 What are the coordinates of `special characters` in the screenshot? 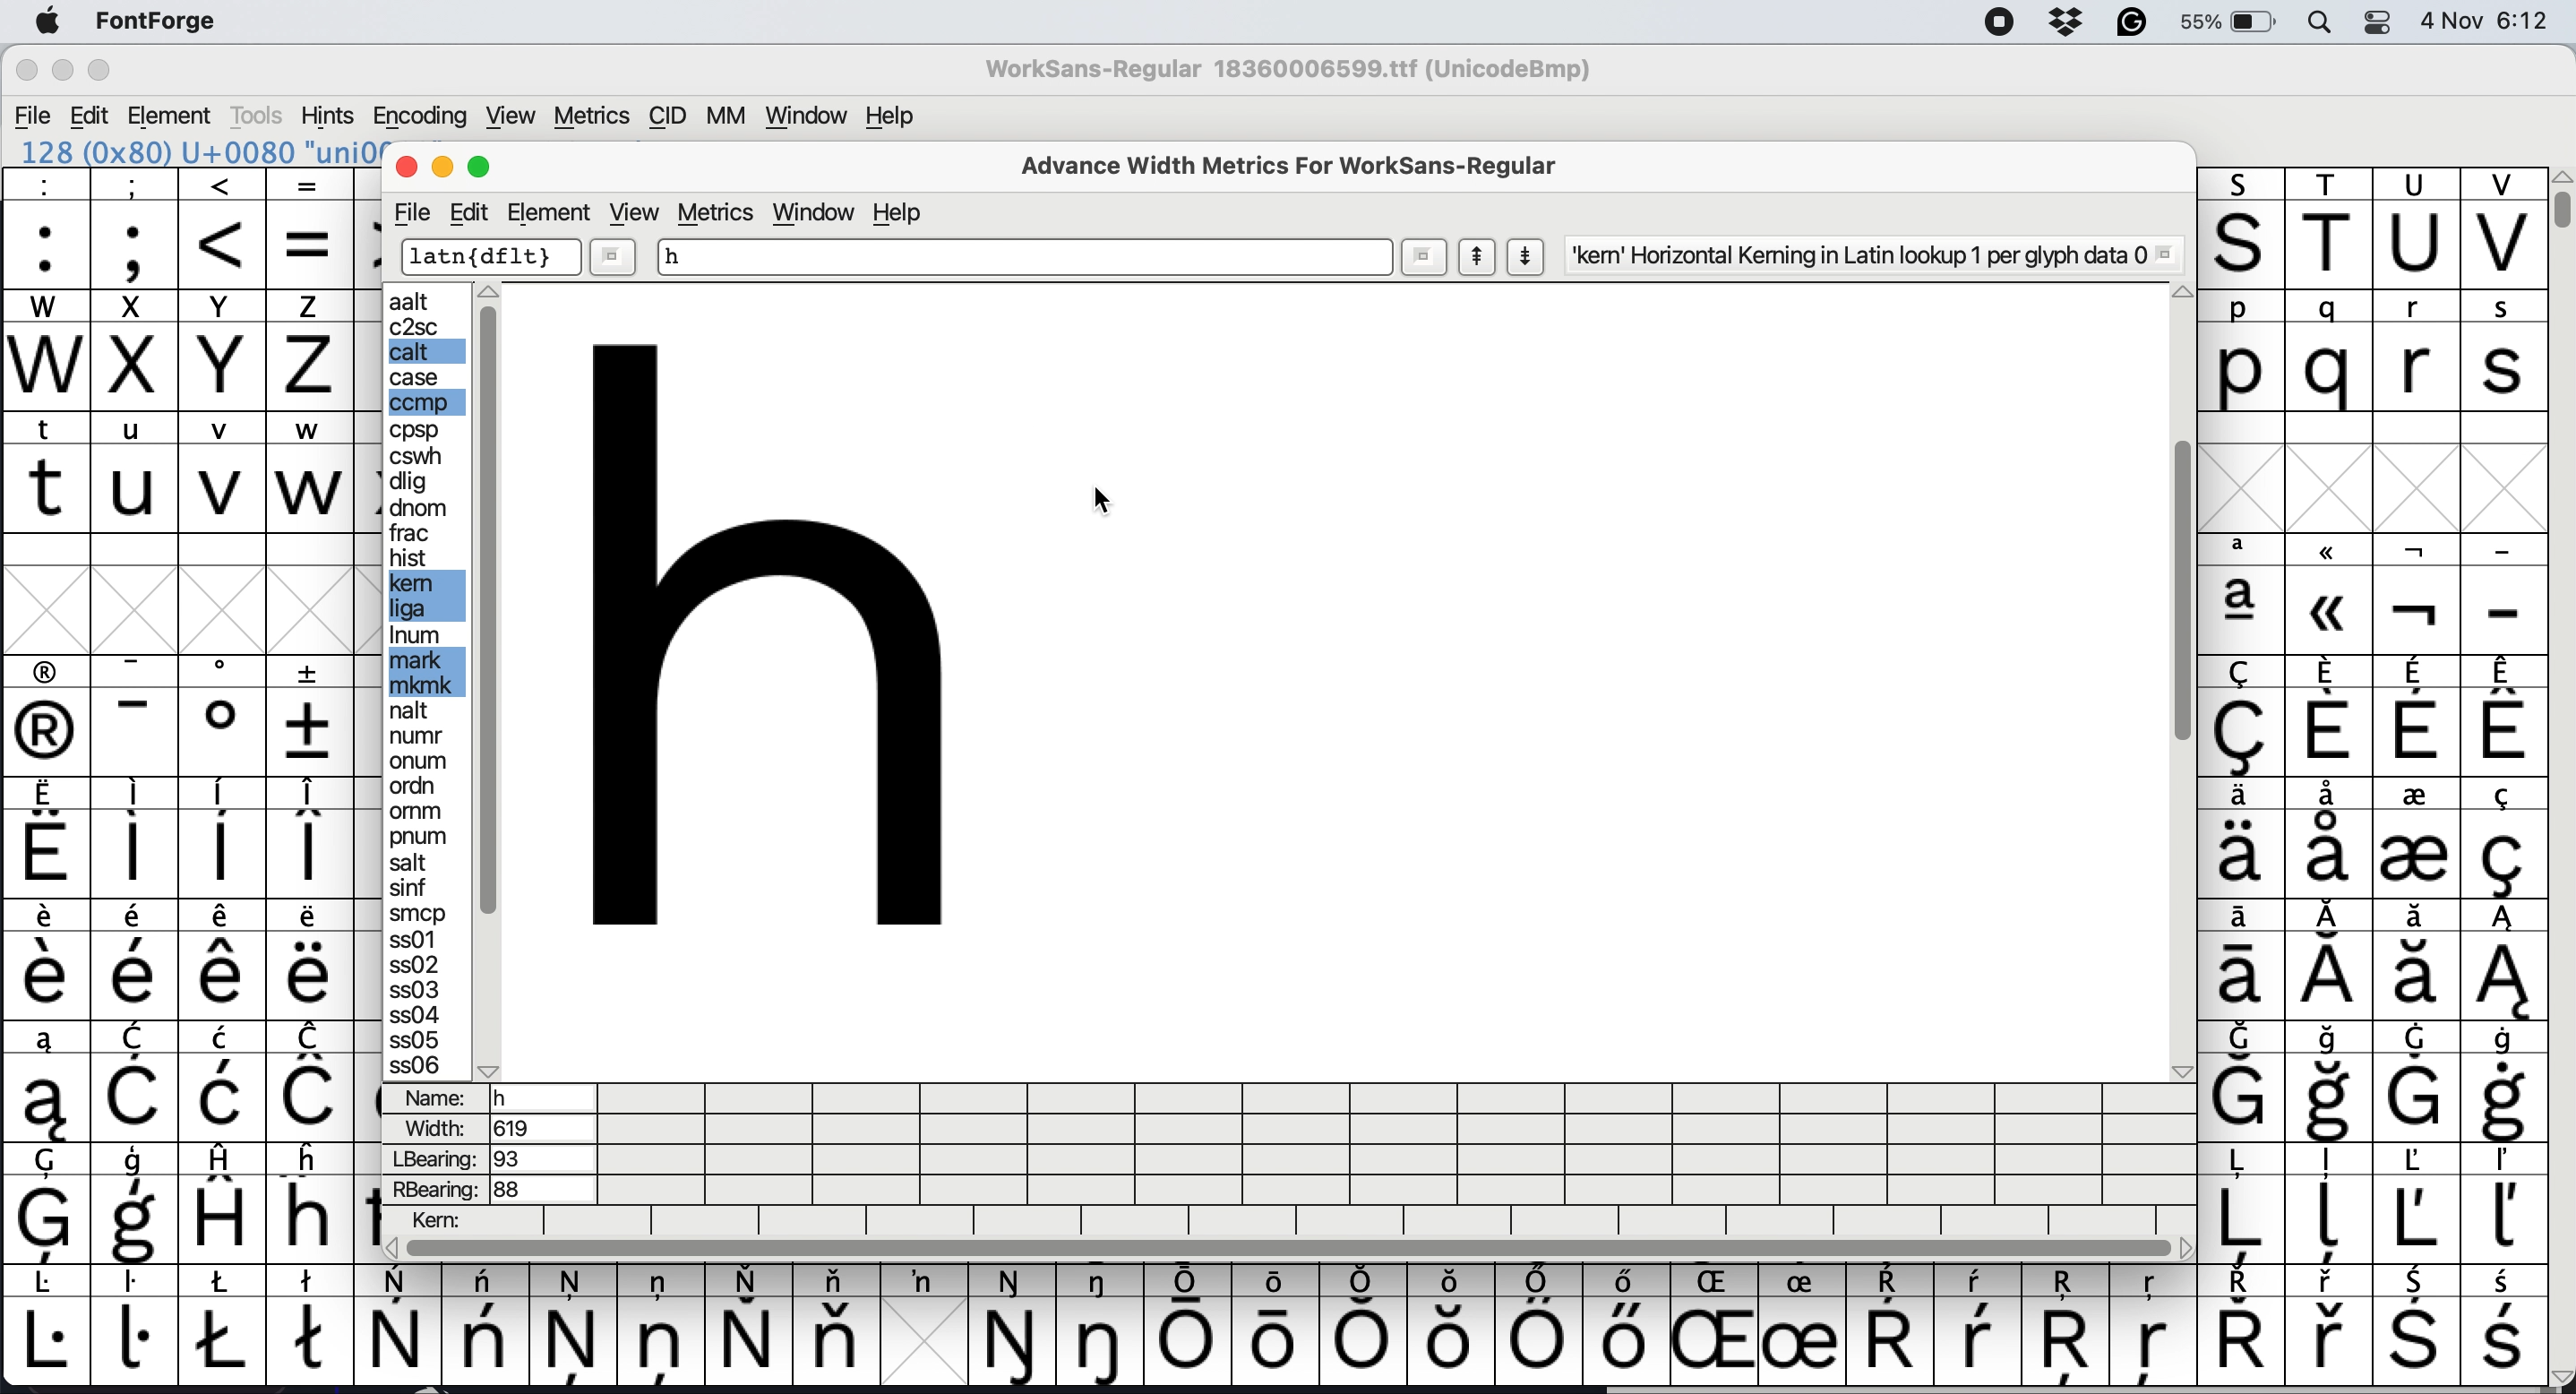 It's located at (2393, 605).